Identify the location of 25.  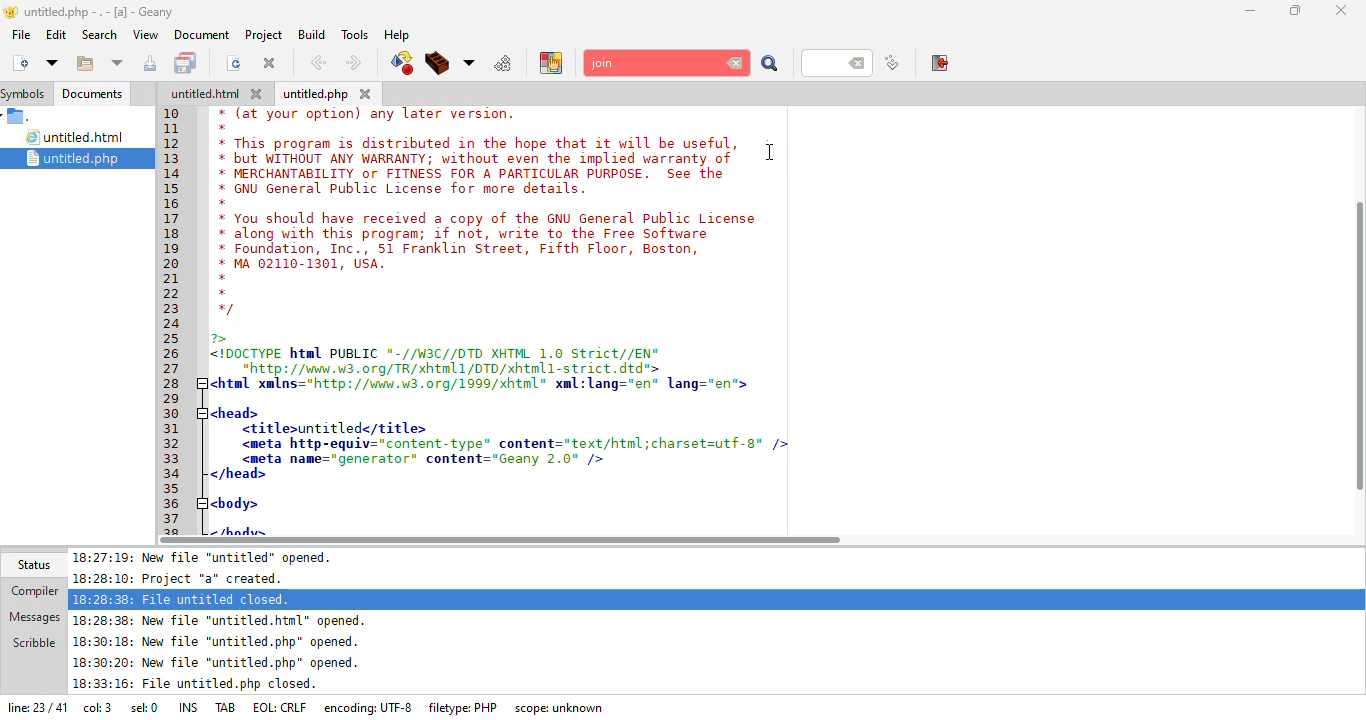
(173, 338).